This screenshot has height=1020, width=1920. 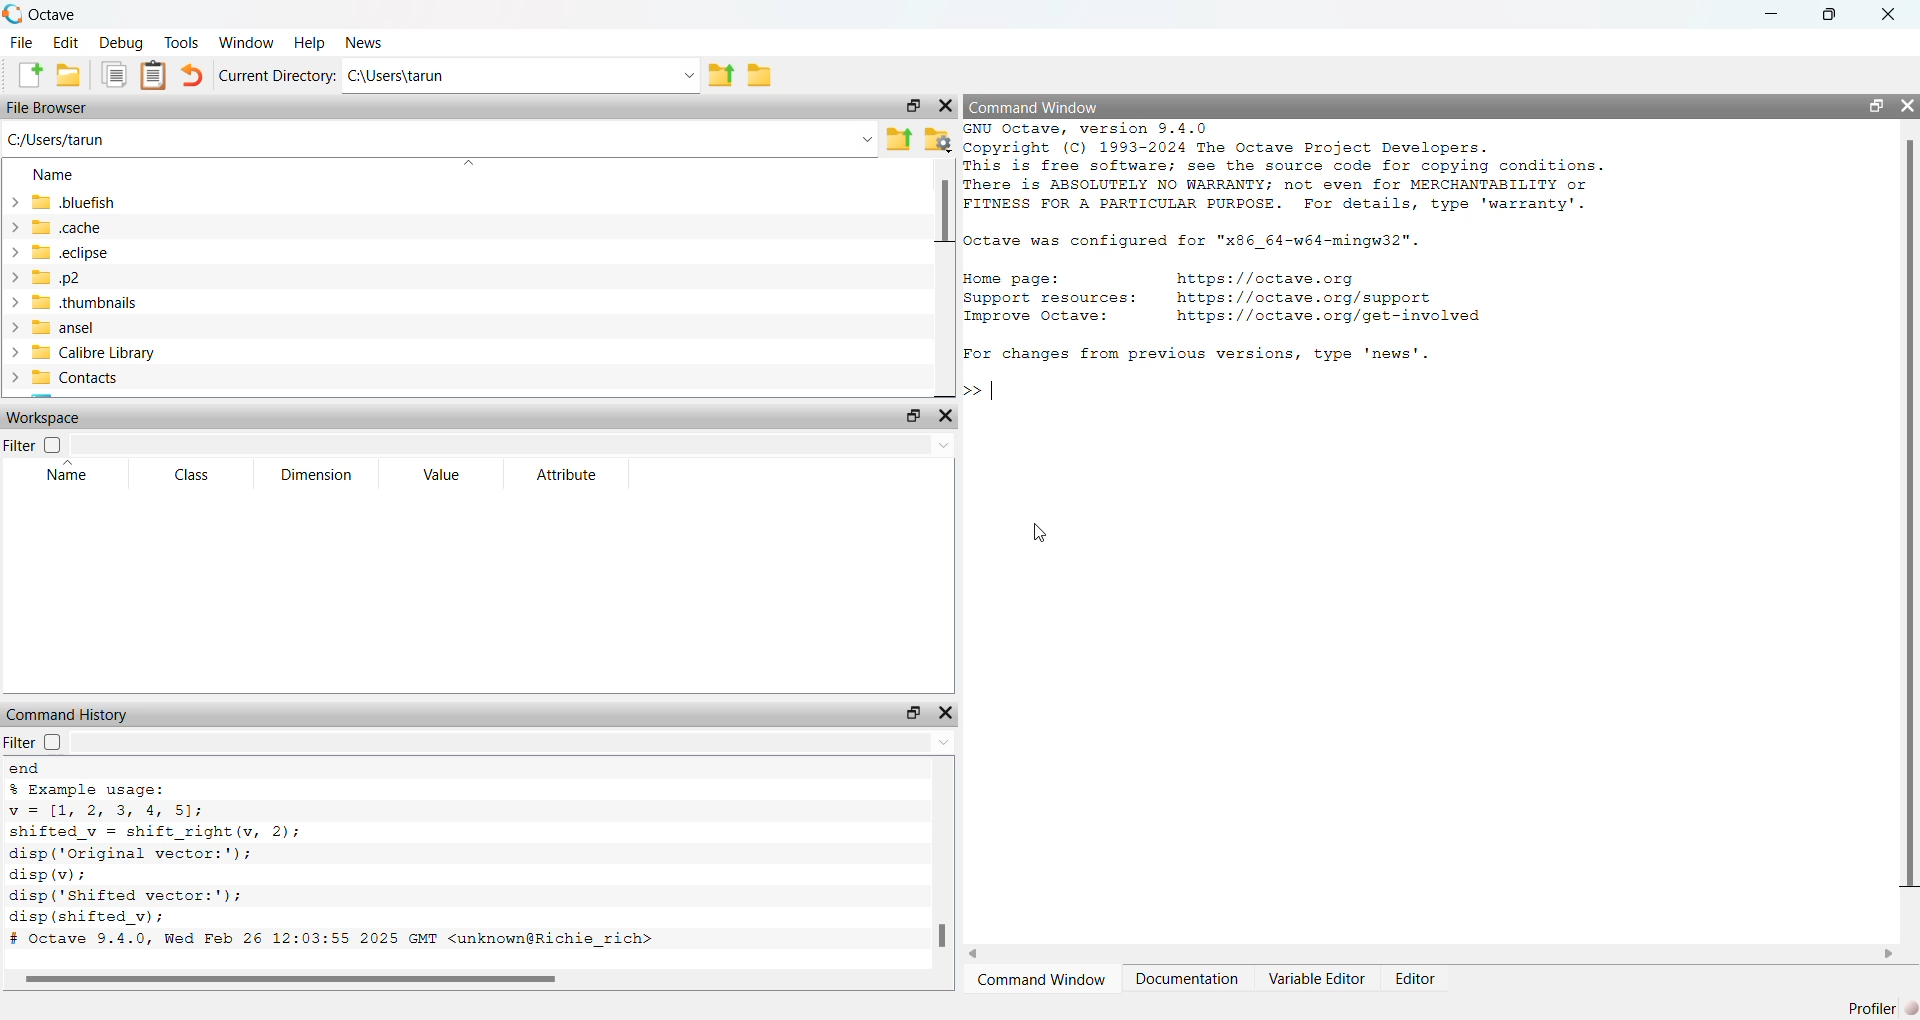 What do you see at coordinates (182, 866) in the screenshot?
I see `example usage code` at bounding box center [182, 866].